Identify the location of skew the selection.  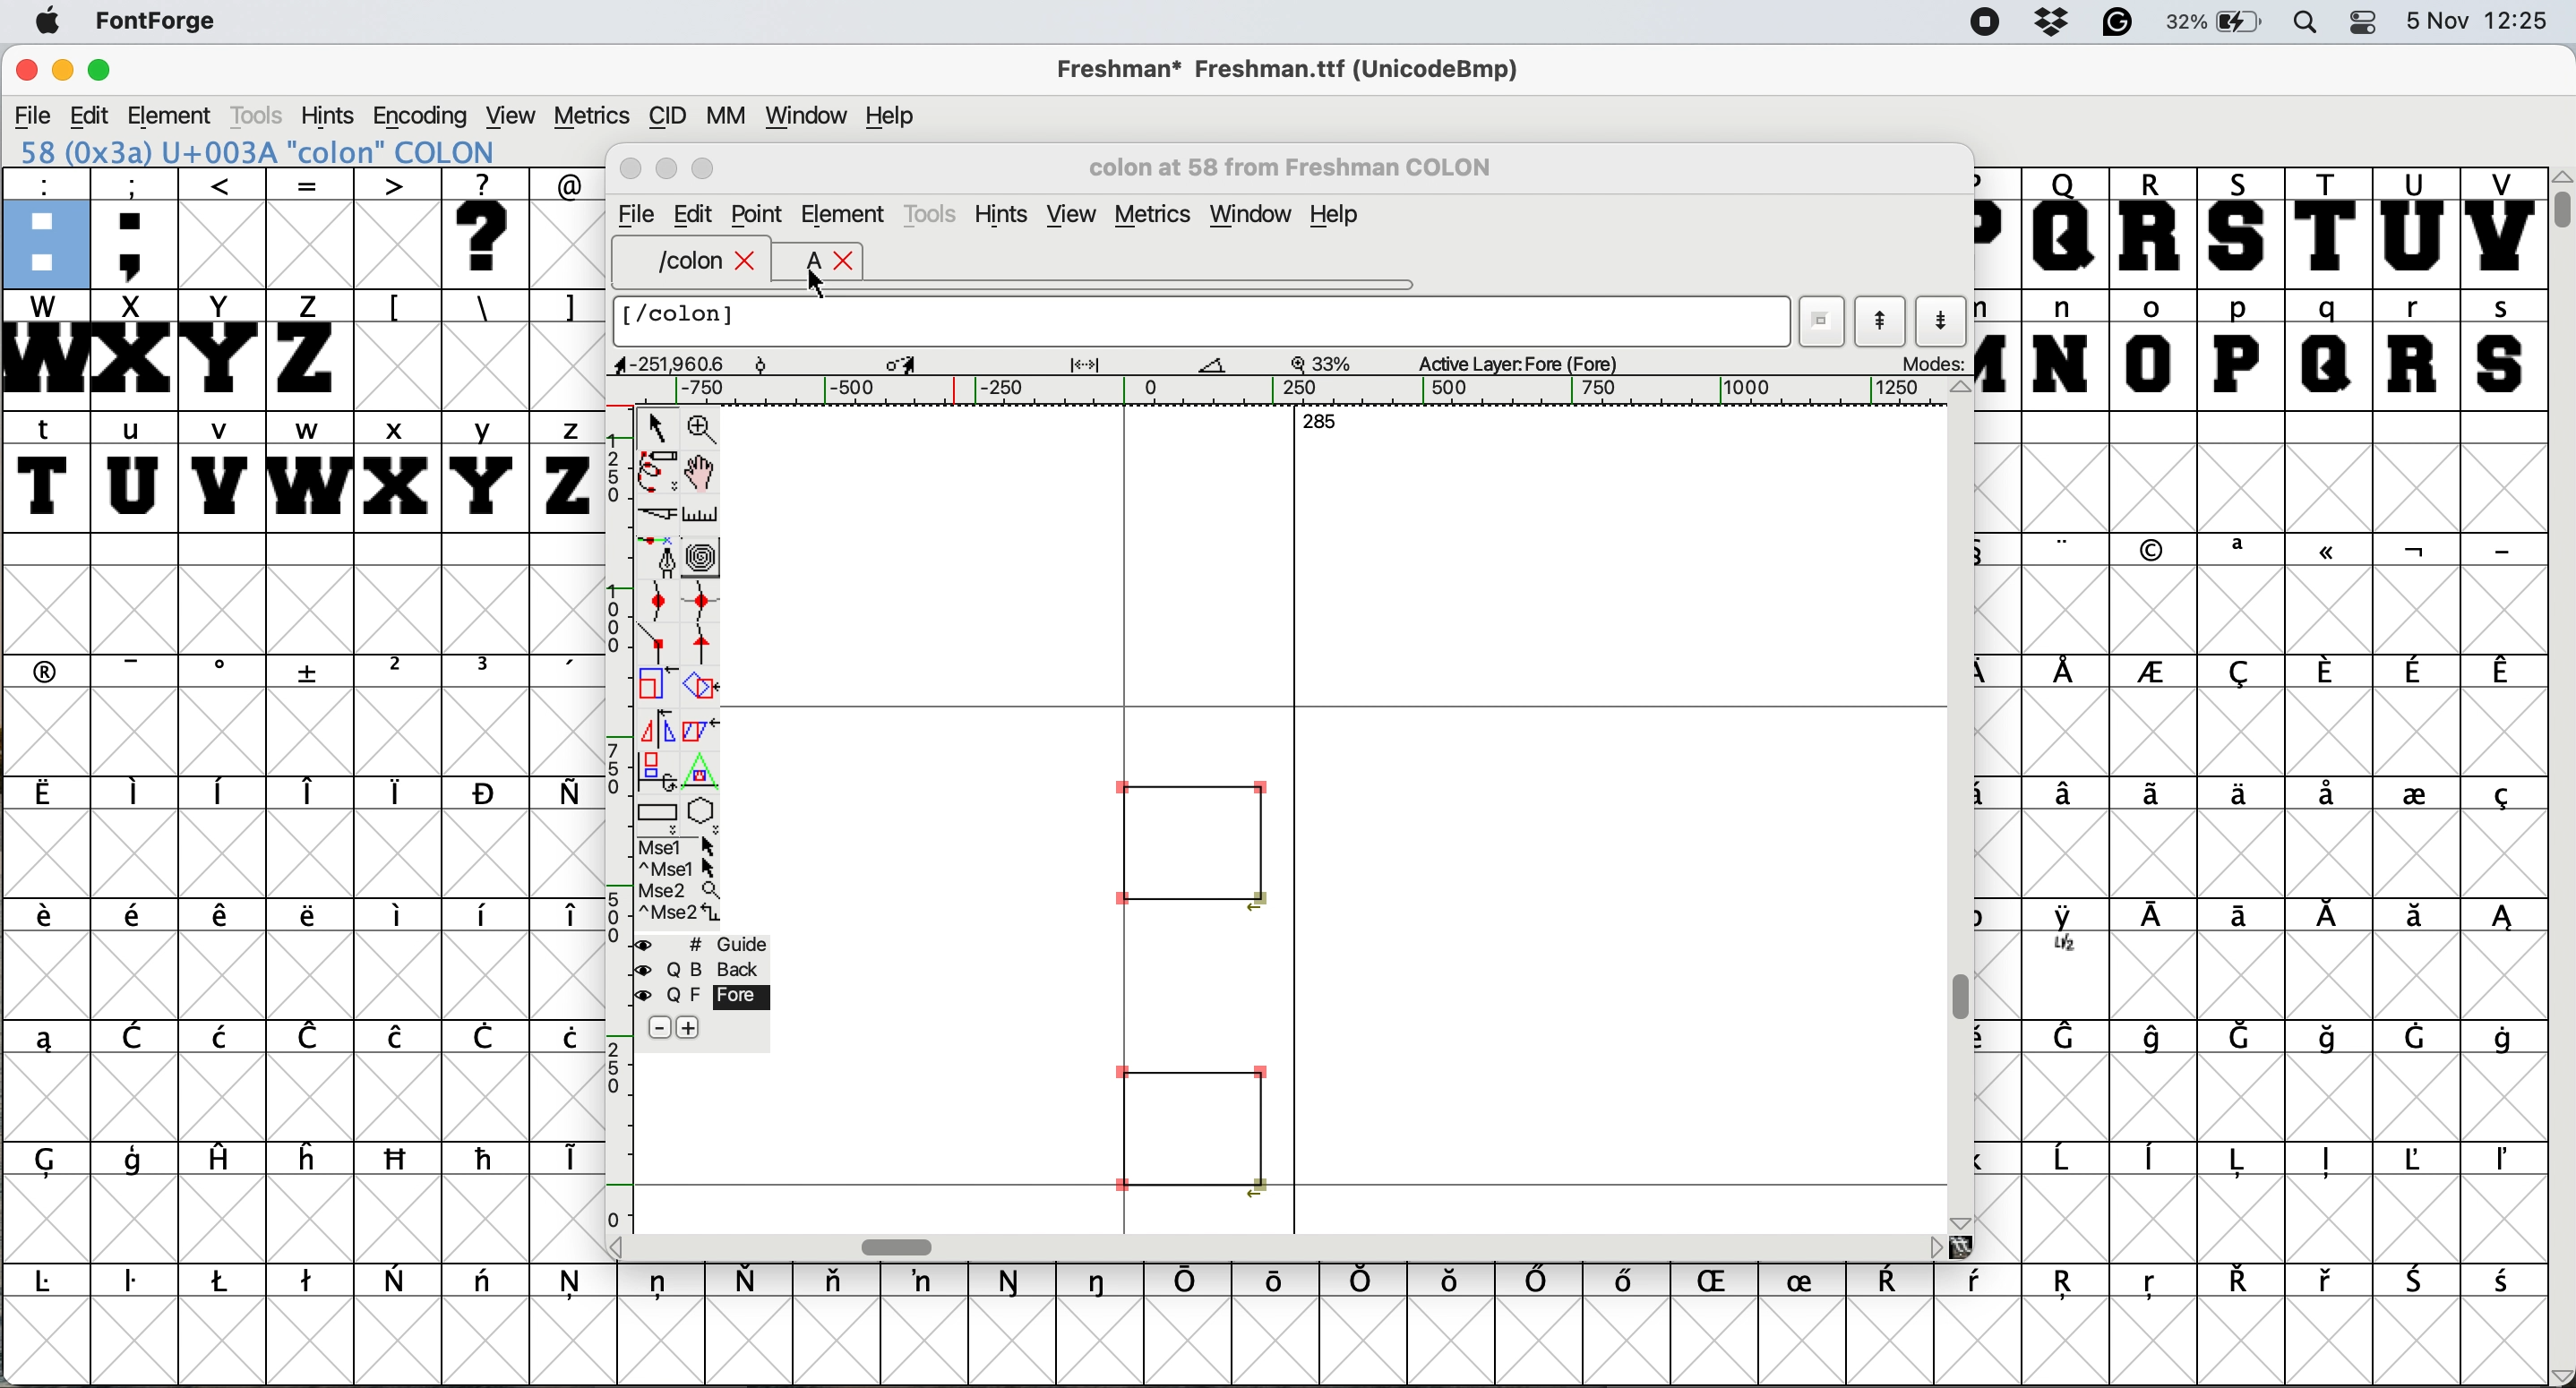
(701, 729).